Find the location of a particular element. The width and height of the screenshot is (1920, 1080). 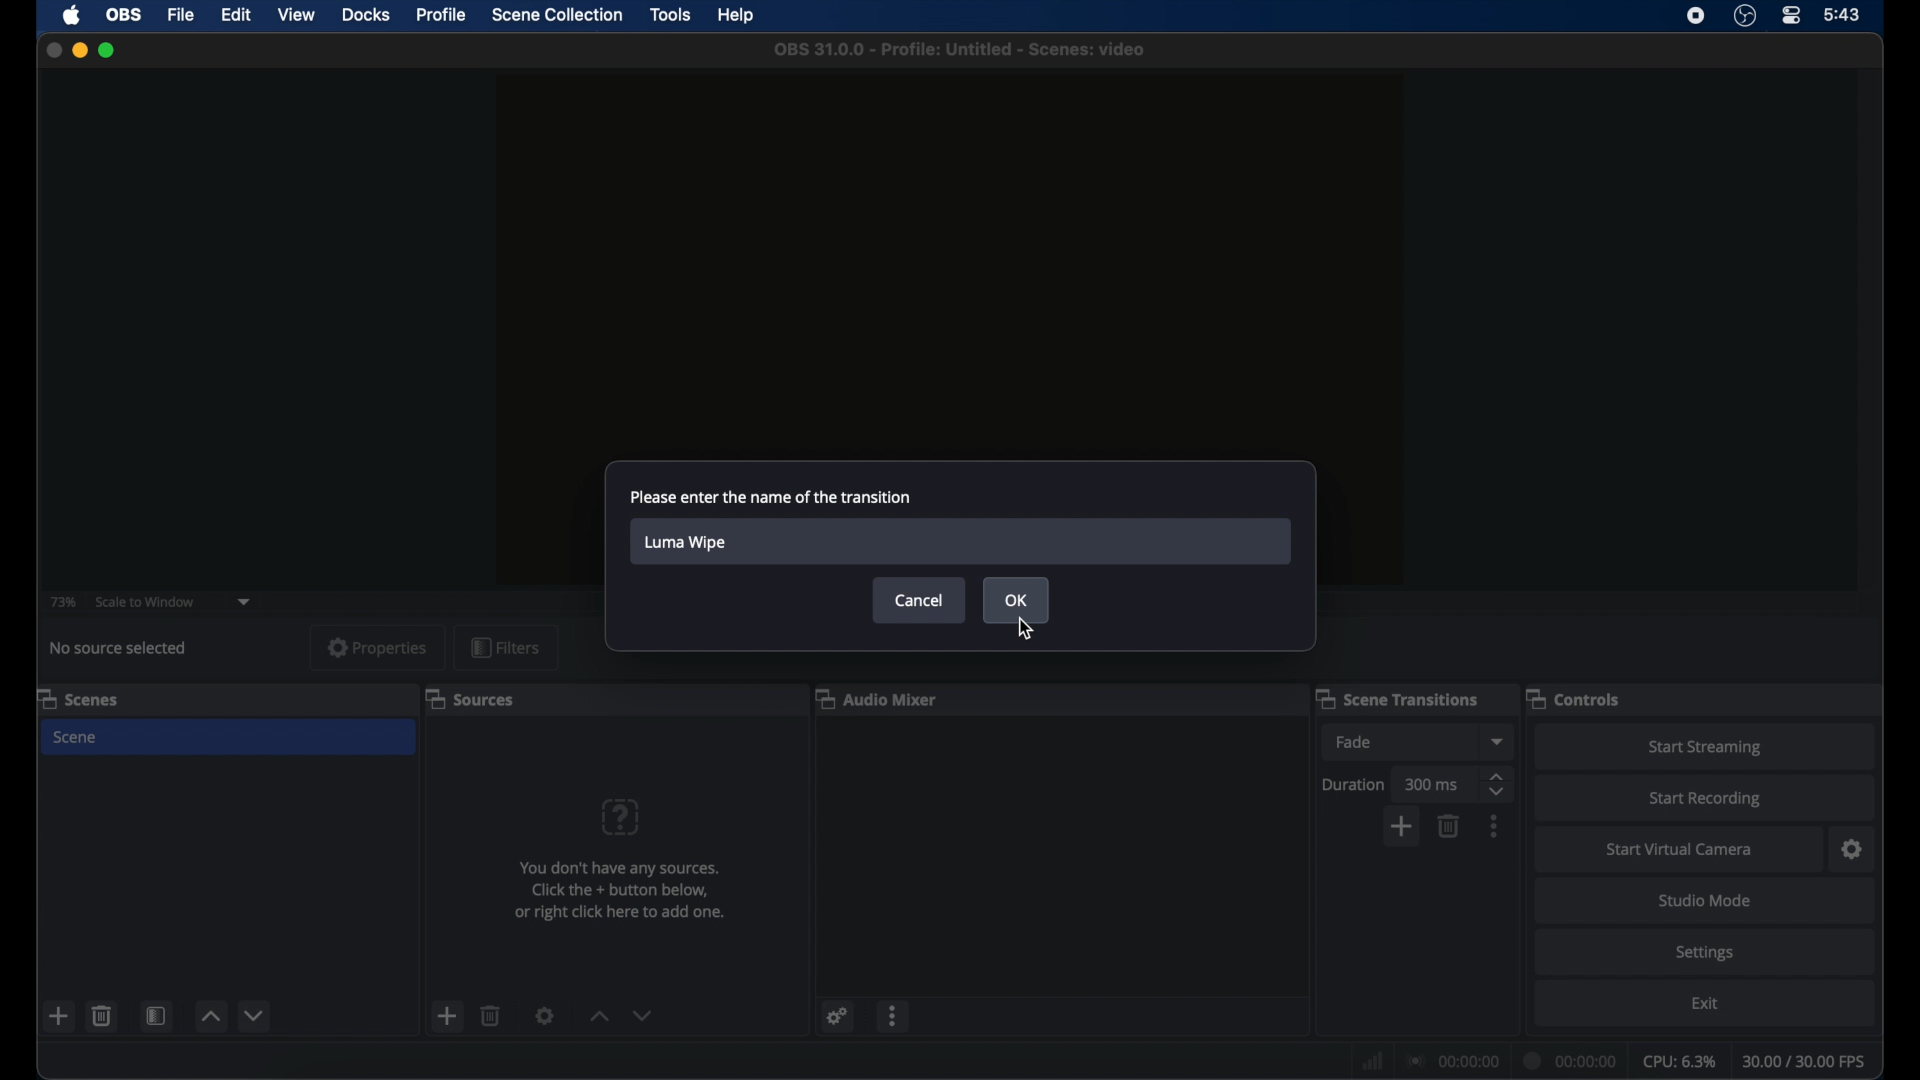

cursor is located at coordinates (1029, 630).